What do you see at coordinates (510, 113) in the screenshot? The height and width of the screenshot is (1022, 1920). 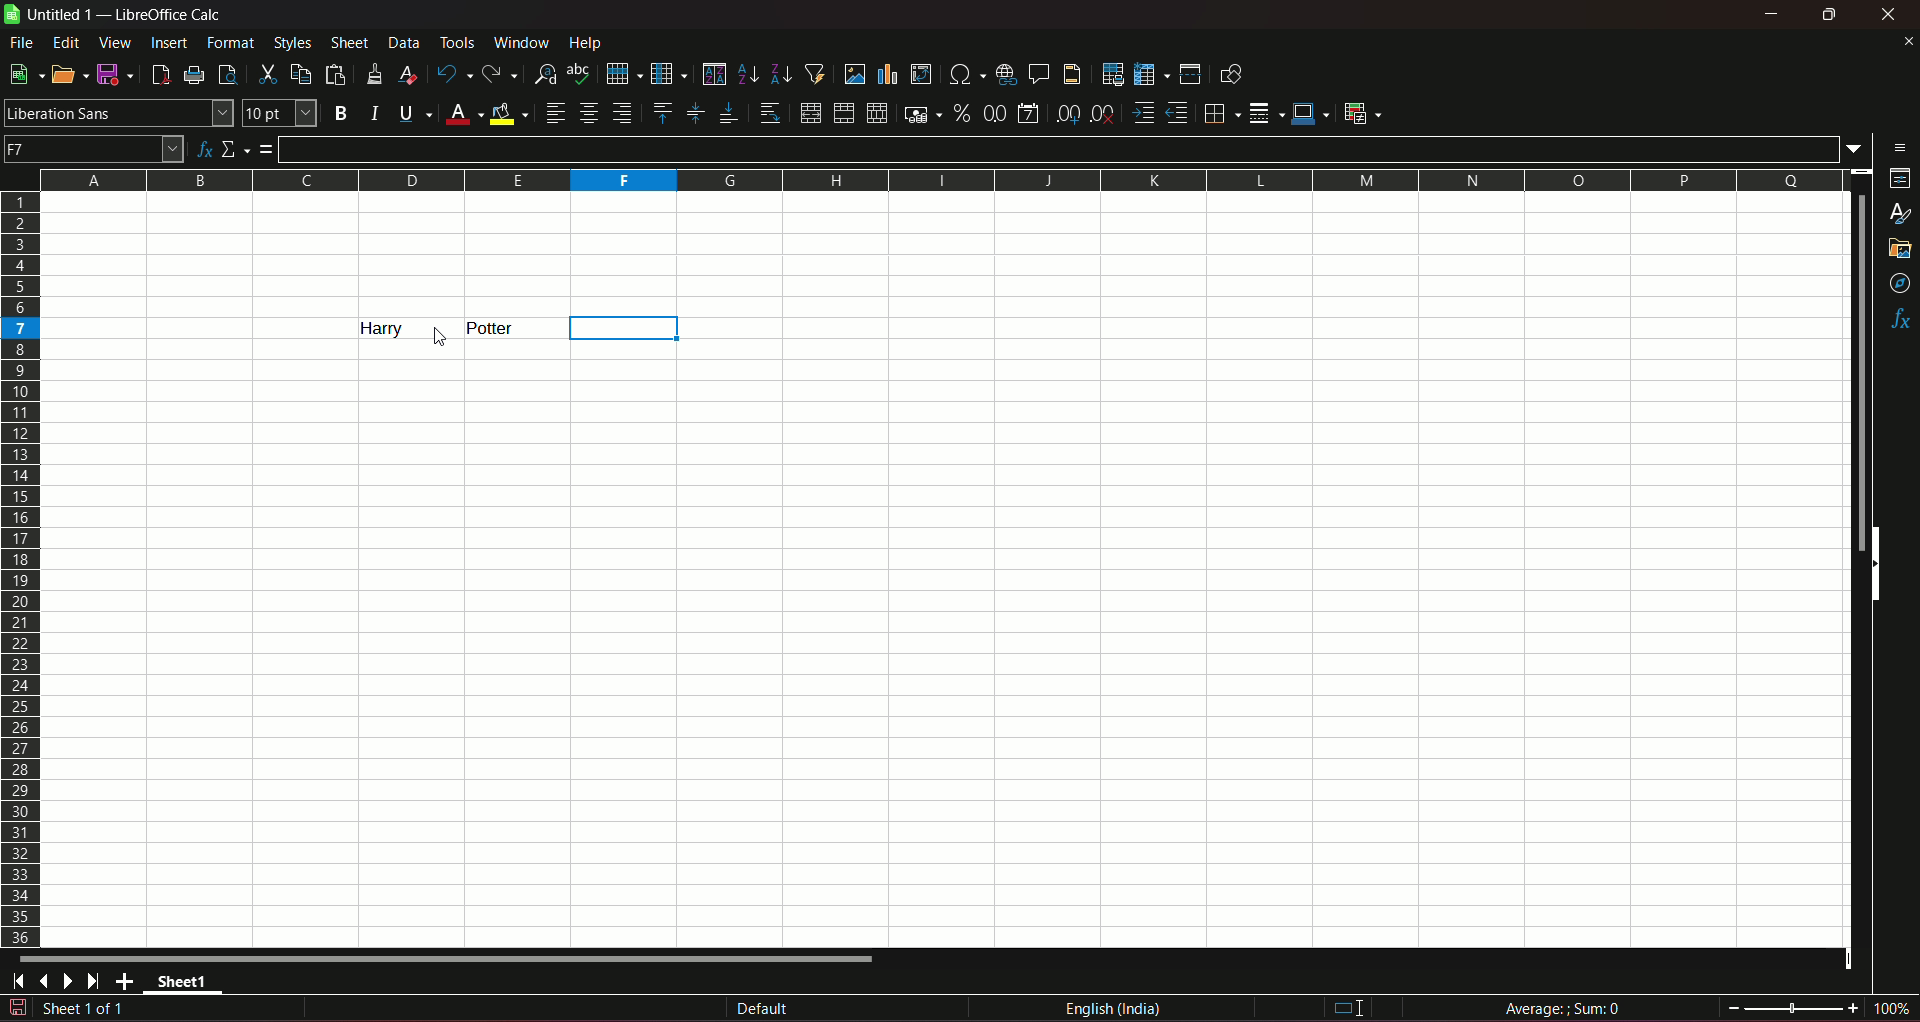 I see `background color` at bounding box center [510, 113].